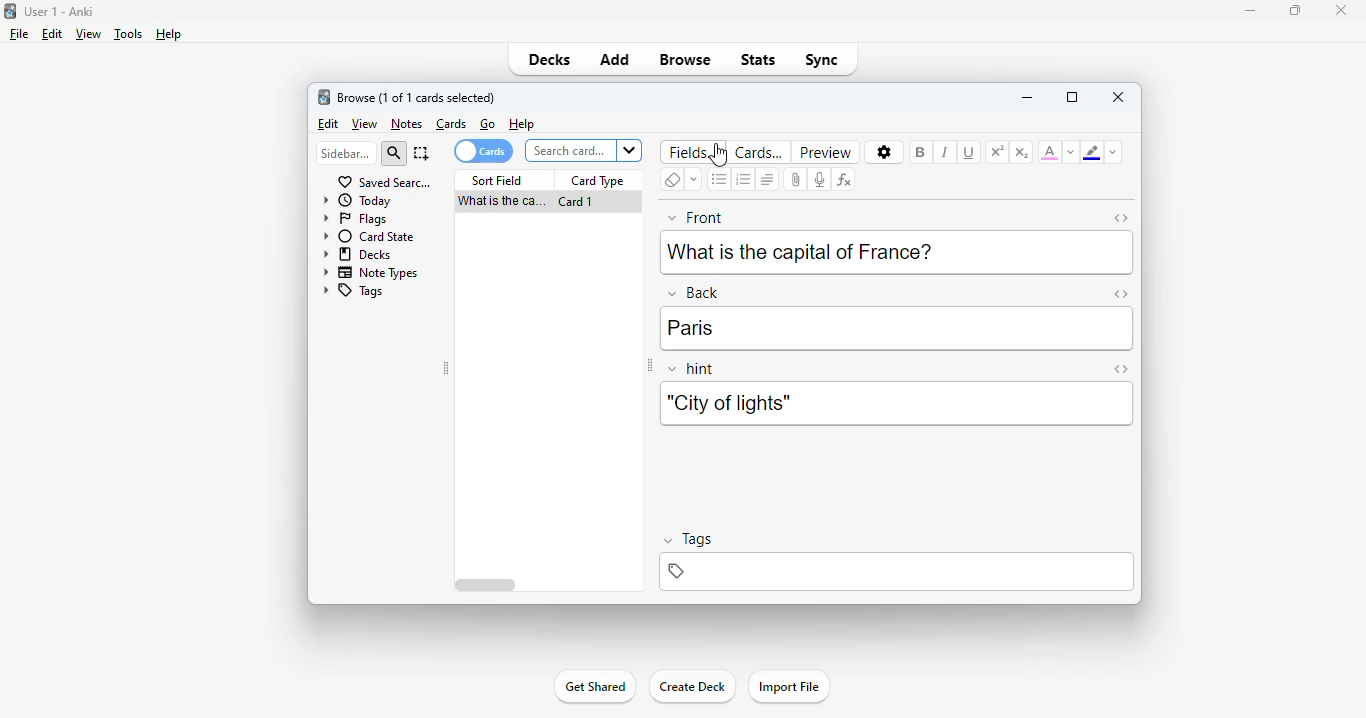 This screenshot has height=718, width=1366. Describe the element at coordinates (365, 125) in the screenshot. I see `view` at that location.